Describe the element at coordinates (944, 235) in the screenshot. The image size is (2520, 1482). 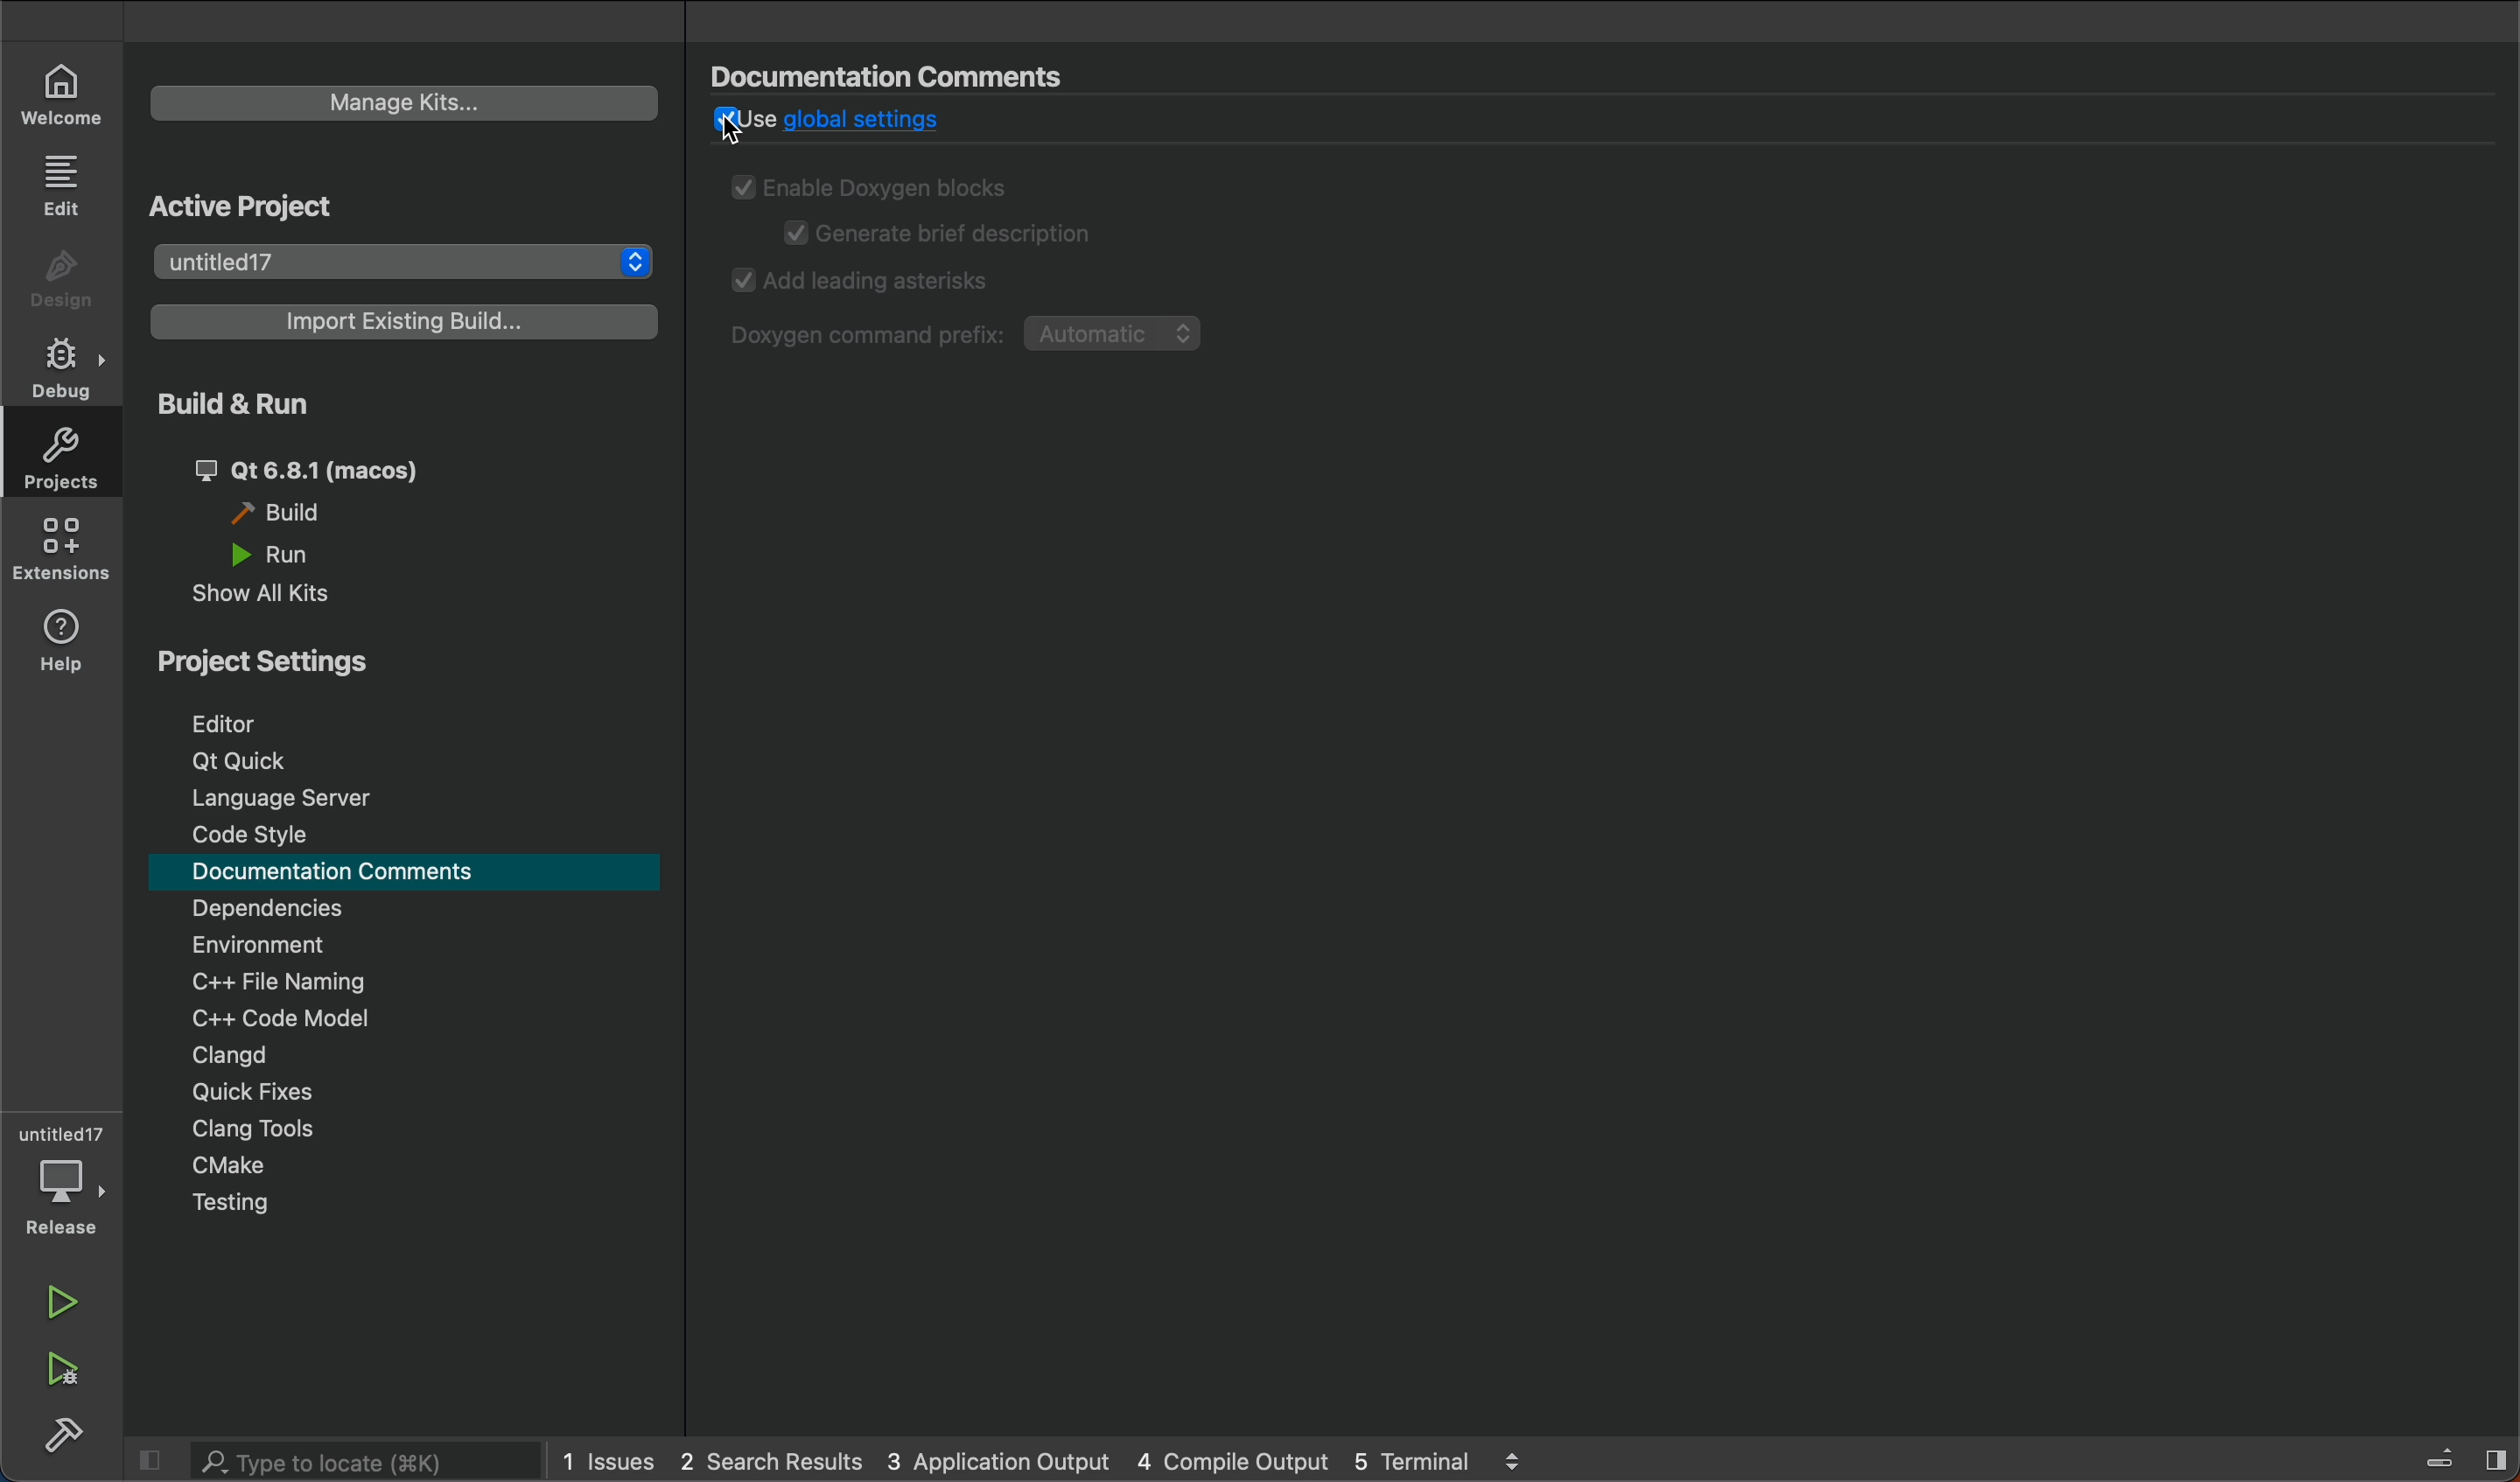
I see `generate description ` at that location.